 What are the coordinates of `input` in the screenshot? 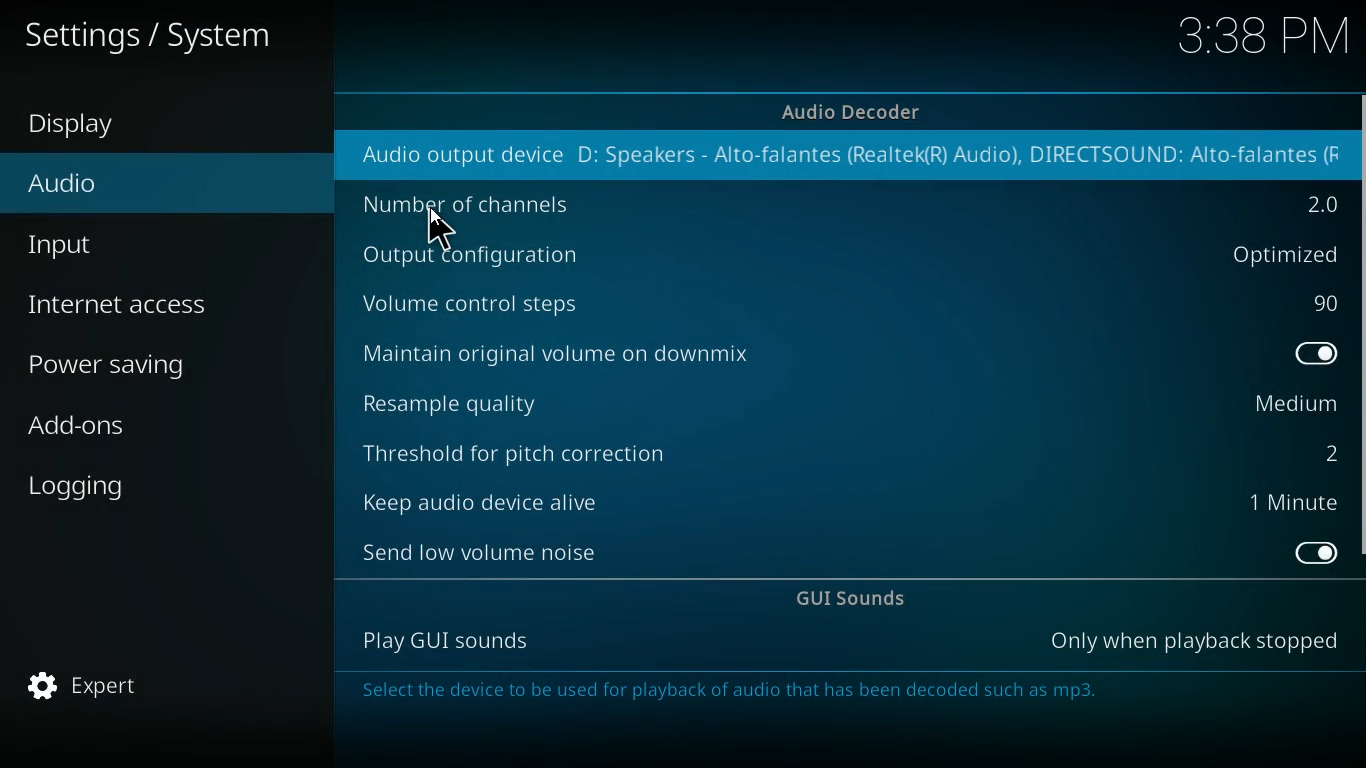 It's located at (141, 245).